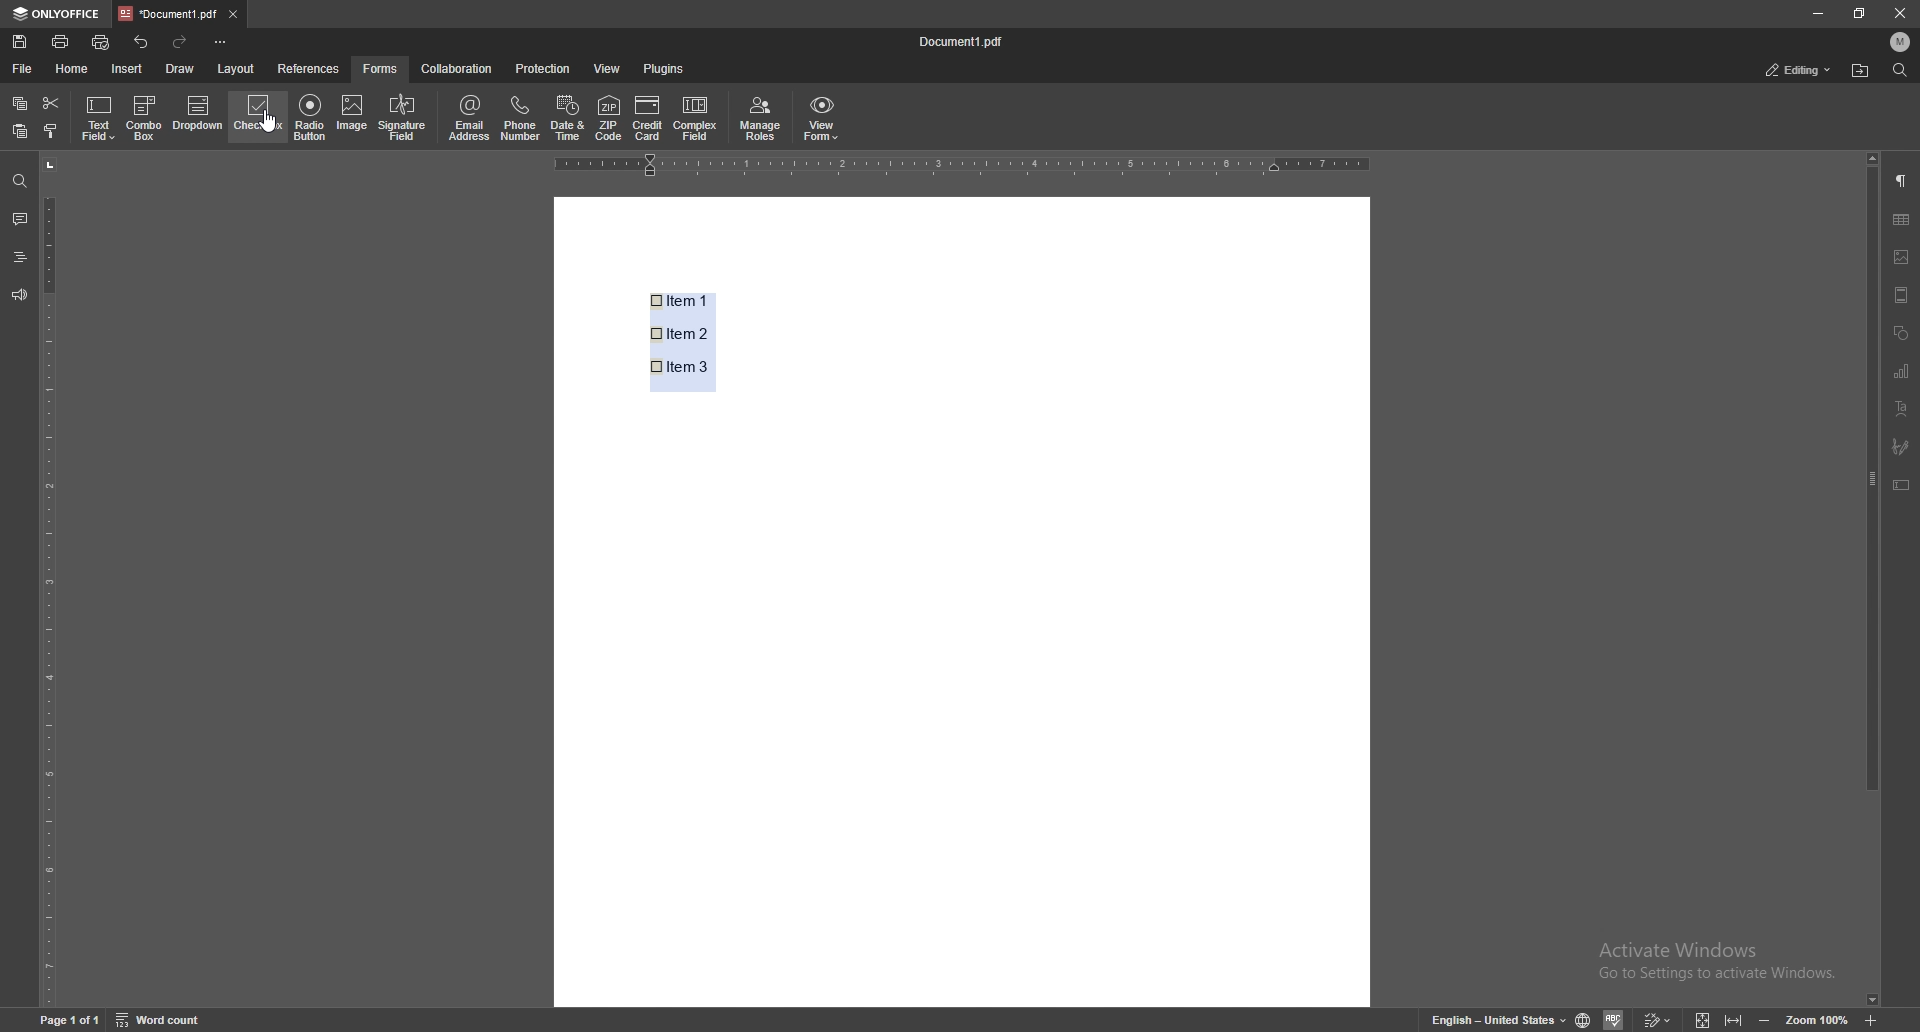 This screenshot has height=1032, width=1920. Describe the element at coordinates (657, 368) in the screenshot. I see `checkbox` at that location.